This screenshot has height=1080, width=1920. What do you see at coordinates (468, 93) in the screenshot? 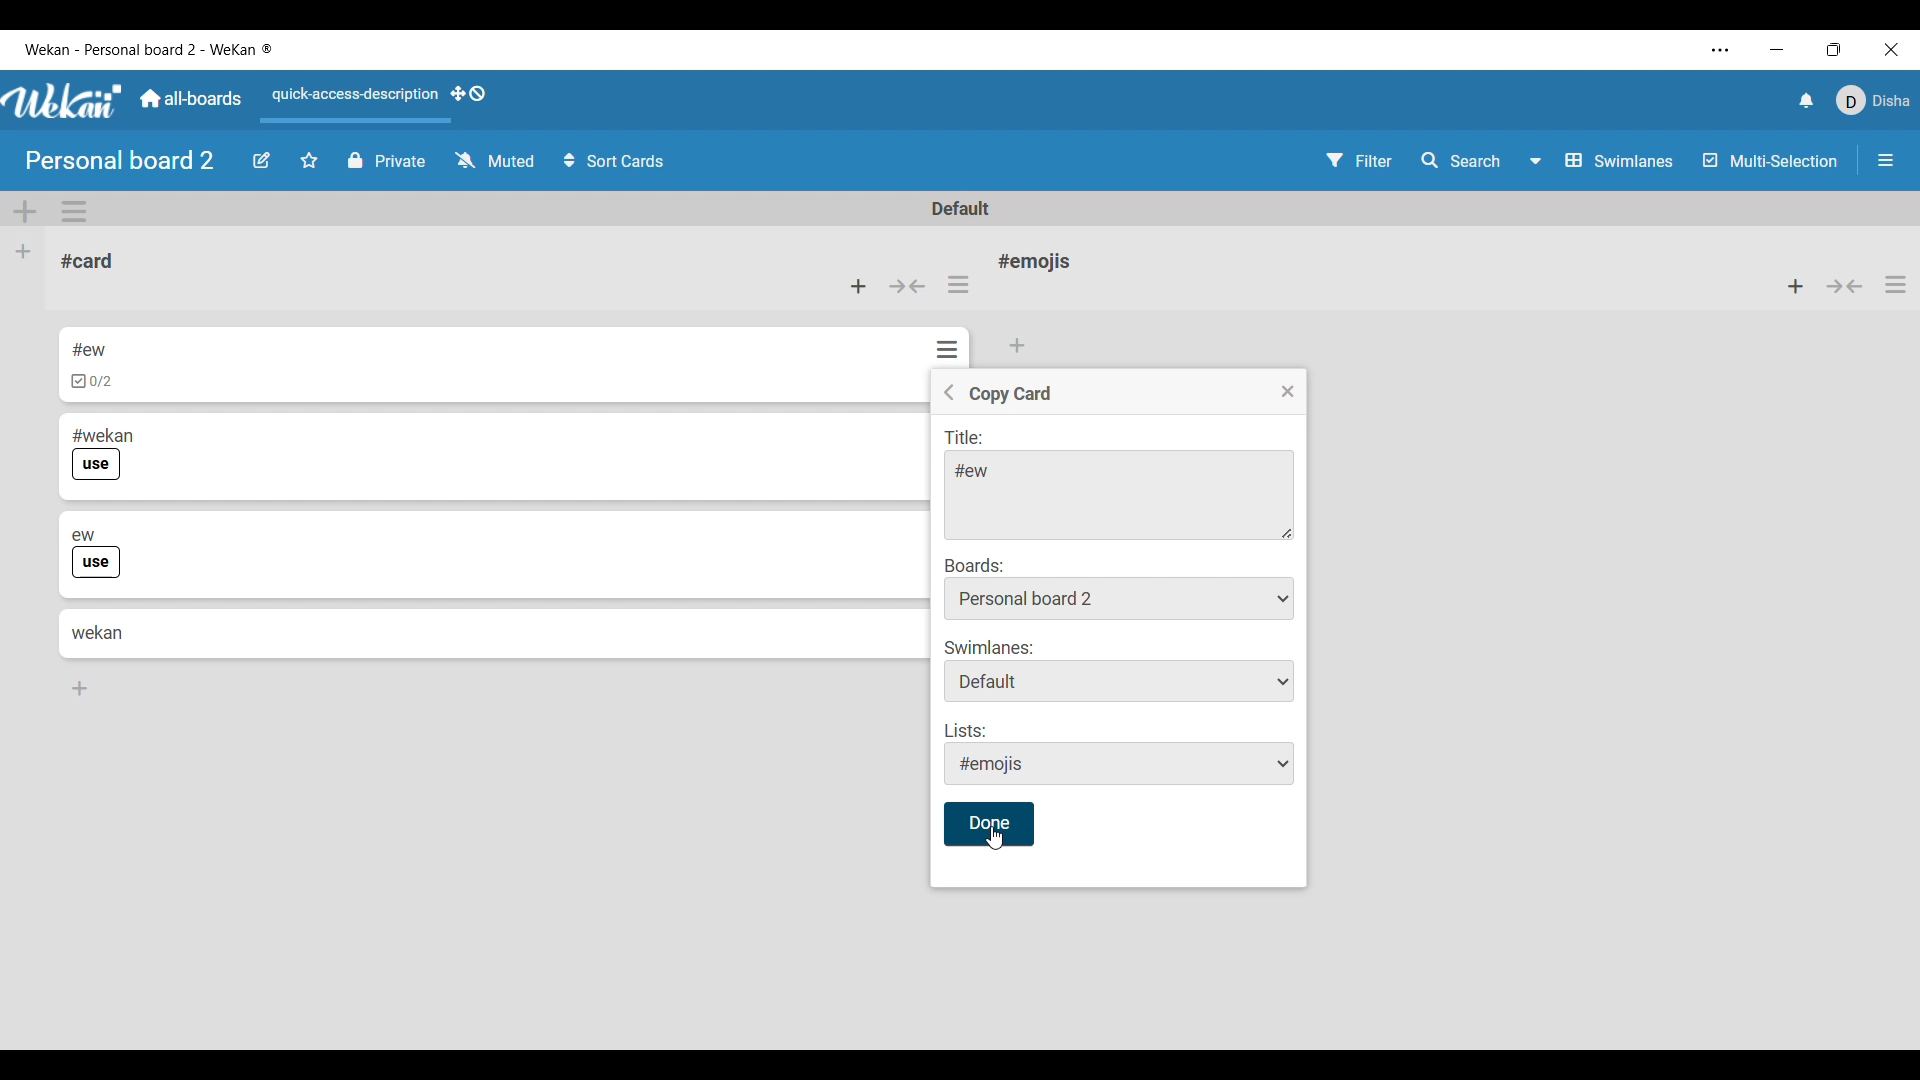
I see `Show desktop drag handles` at bounding box center [468, 93].